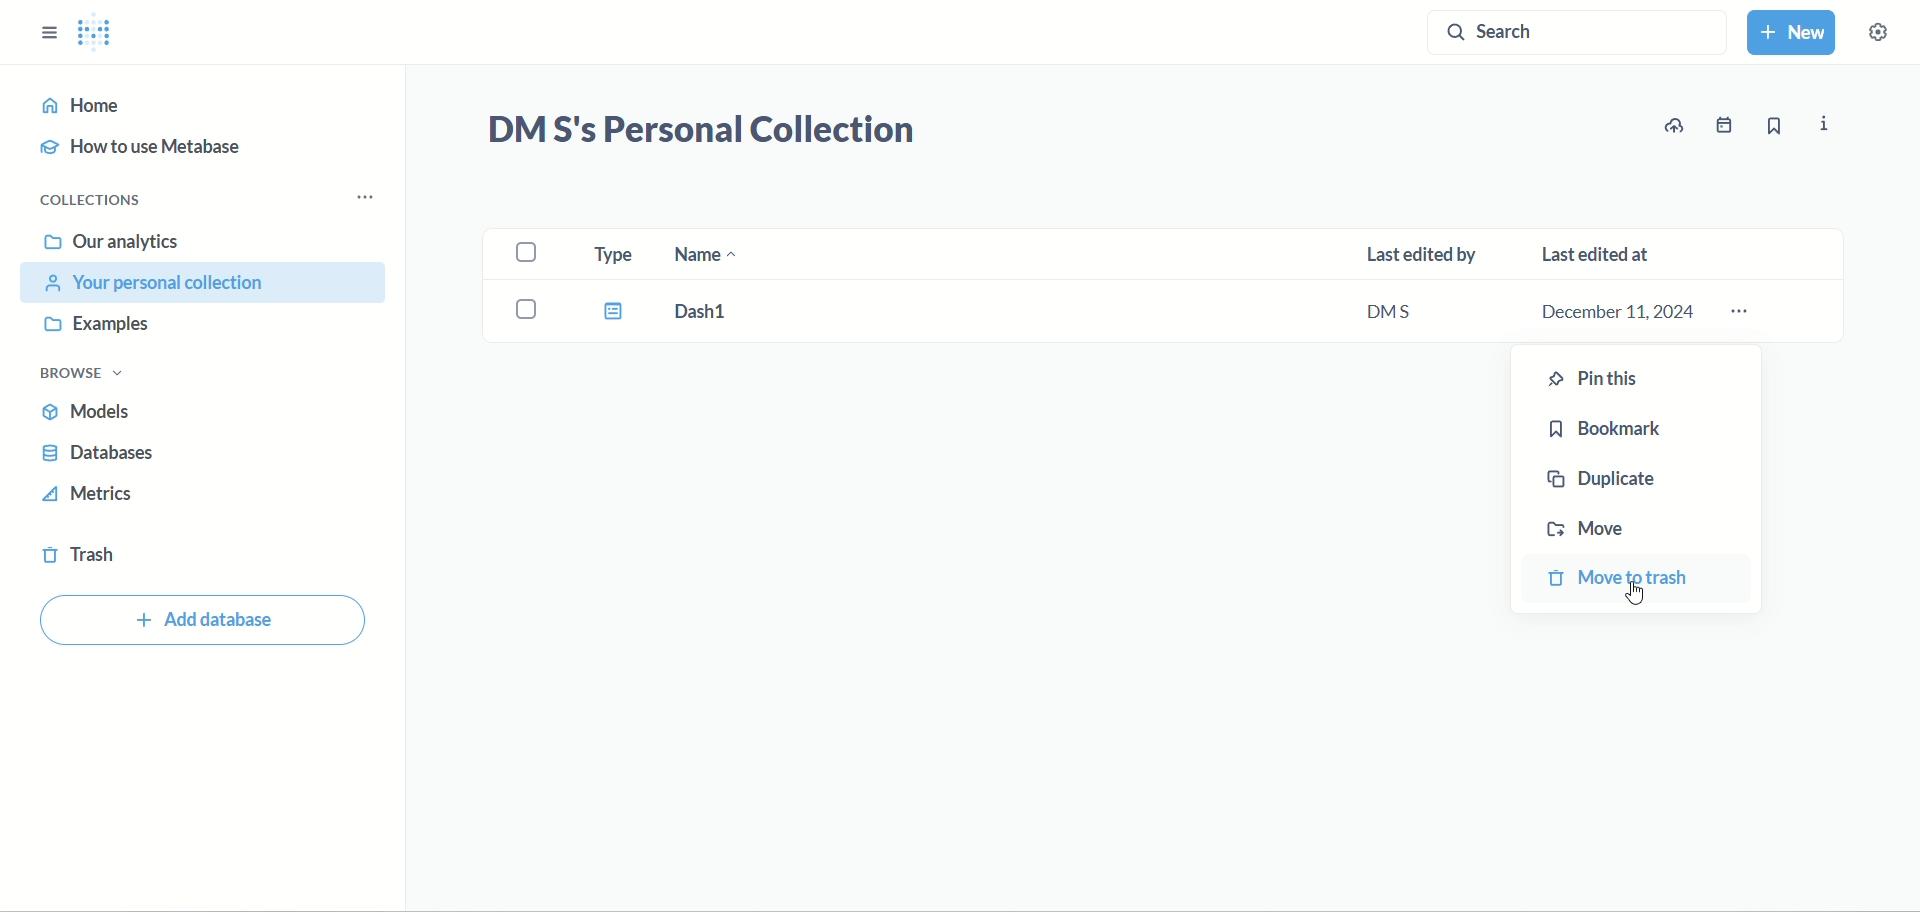 The width and height of the screenshot is (1920, 912). Describe the element at coordinates (1575, 37) in the screenshot. I see `search button` at that location.